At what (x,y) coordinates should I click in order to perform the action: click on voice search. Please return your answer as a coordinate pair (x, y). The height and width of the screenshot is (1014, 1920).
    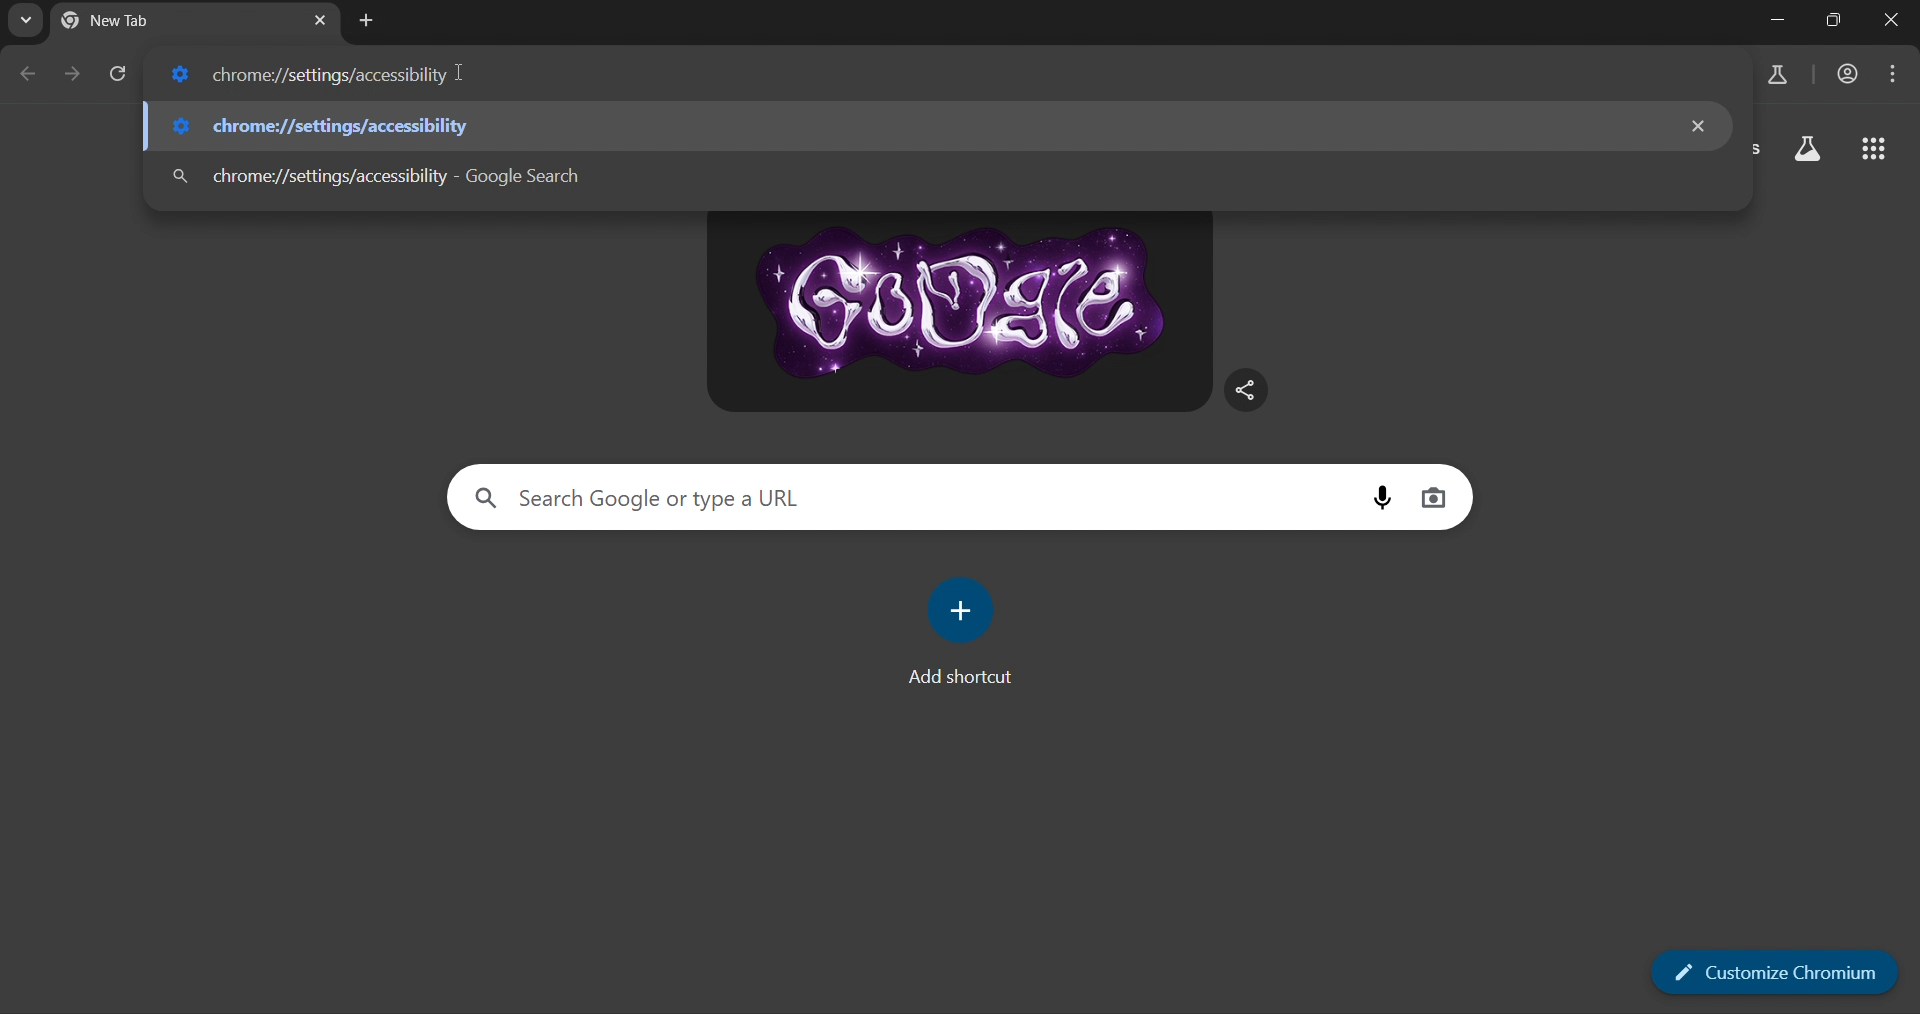
    Looking at the image, I should click on (1379, 497).